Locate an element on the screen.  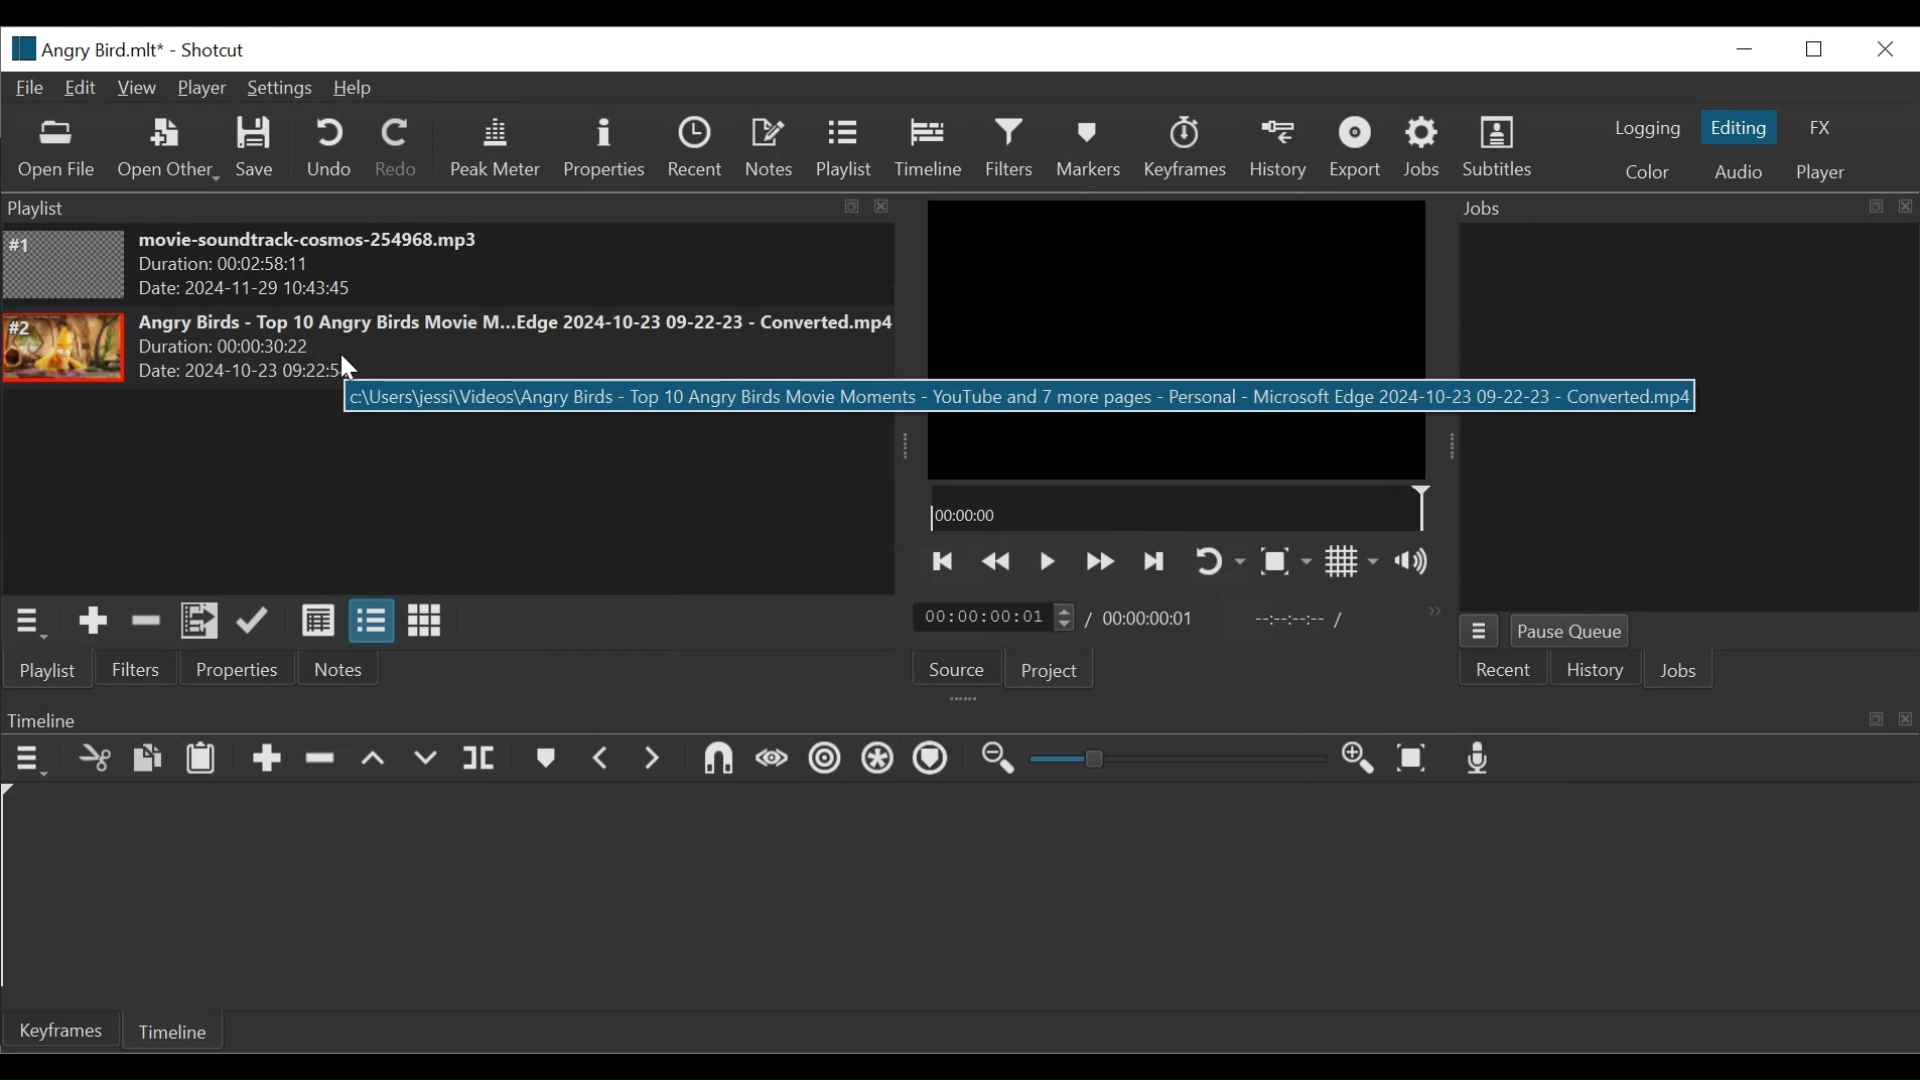
Next Marker is located at coordinates (649, 759).